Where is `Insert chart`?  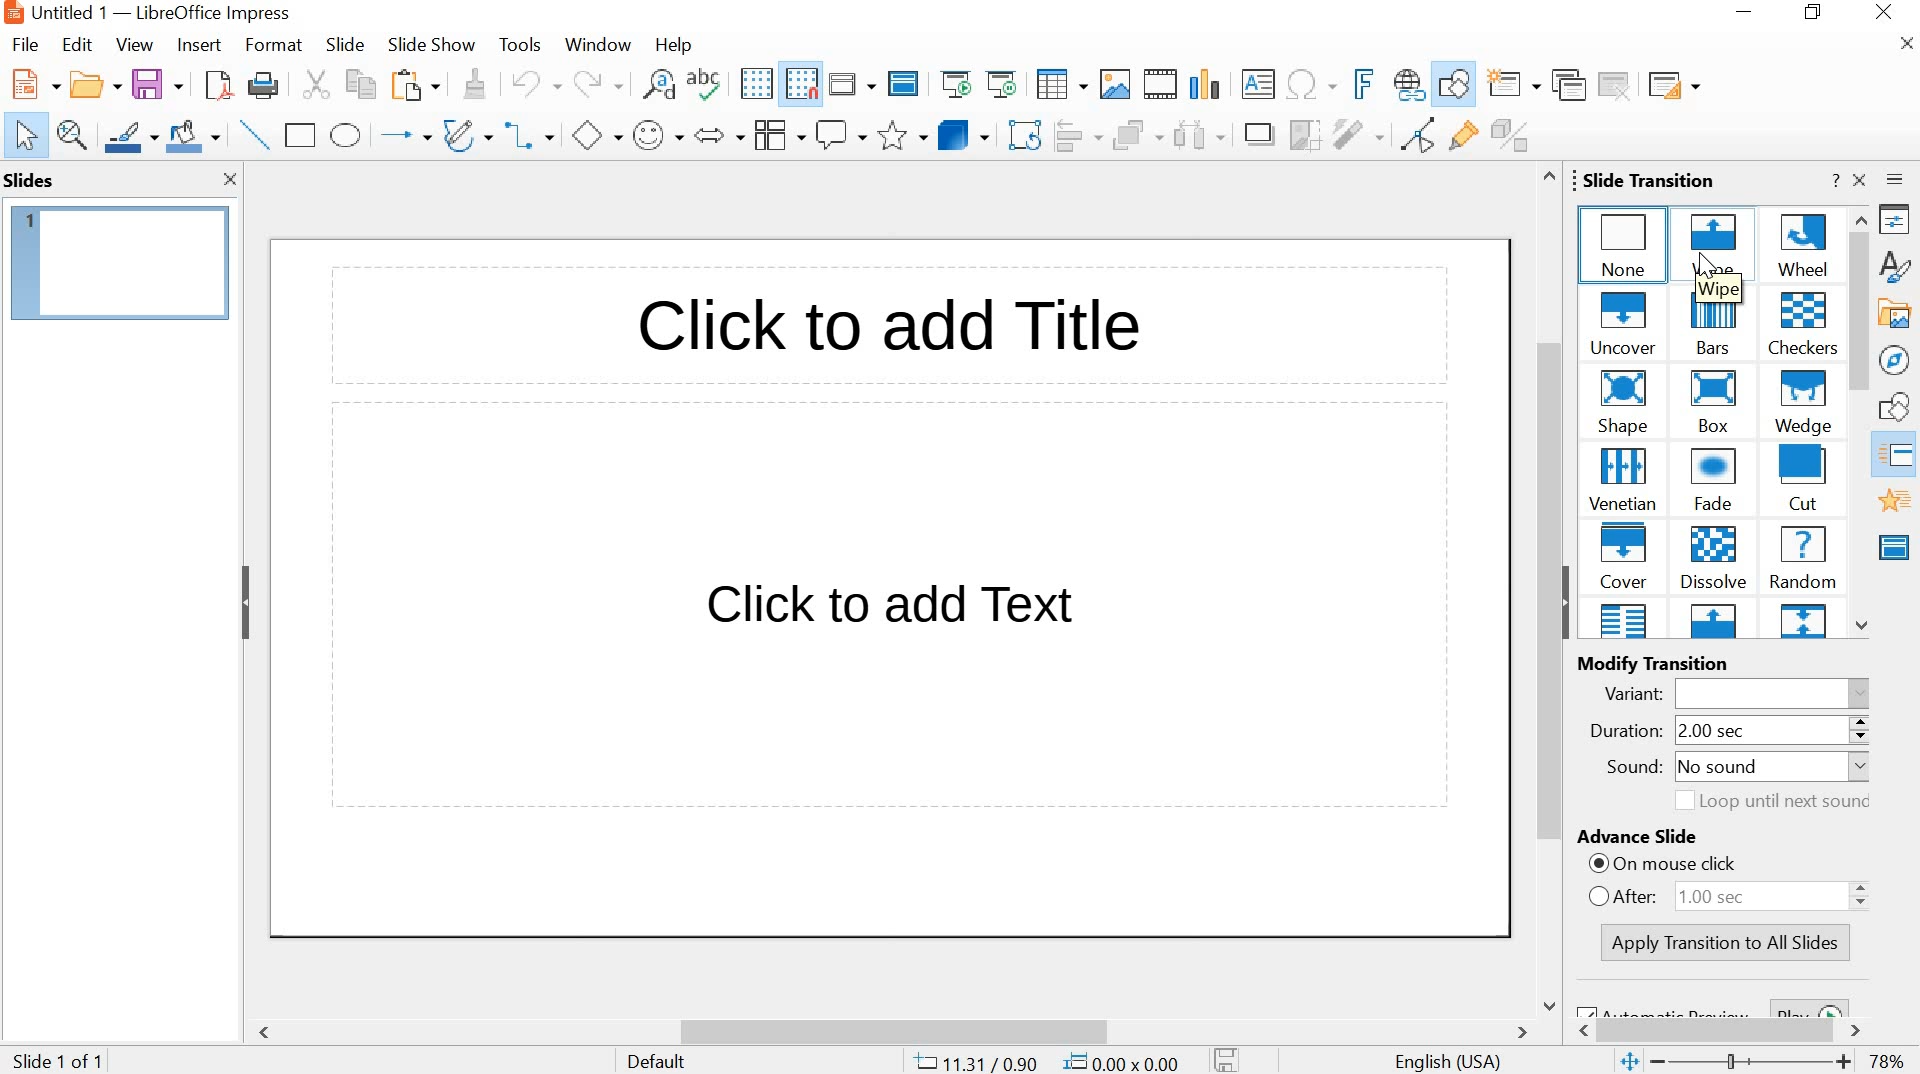 Insert chart is located at coordinates (1204, 82).